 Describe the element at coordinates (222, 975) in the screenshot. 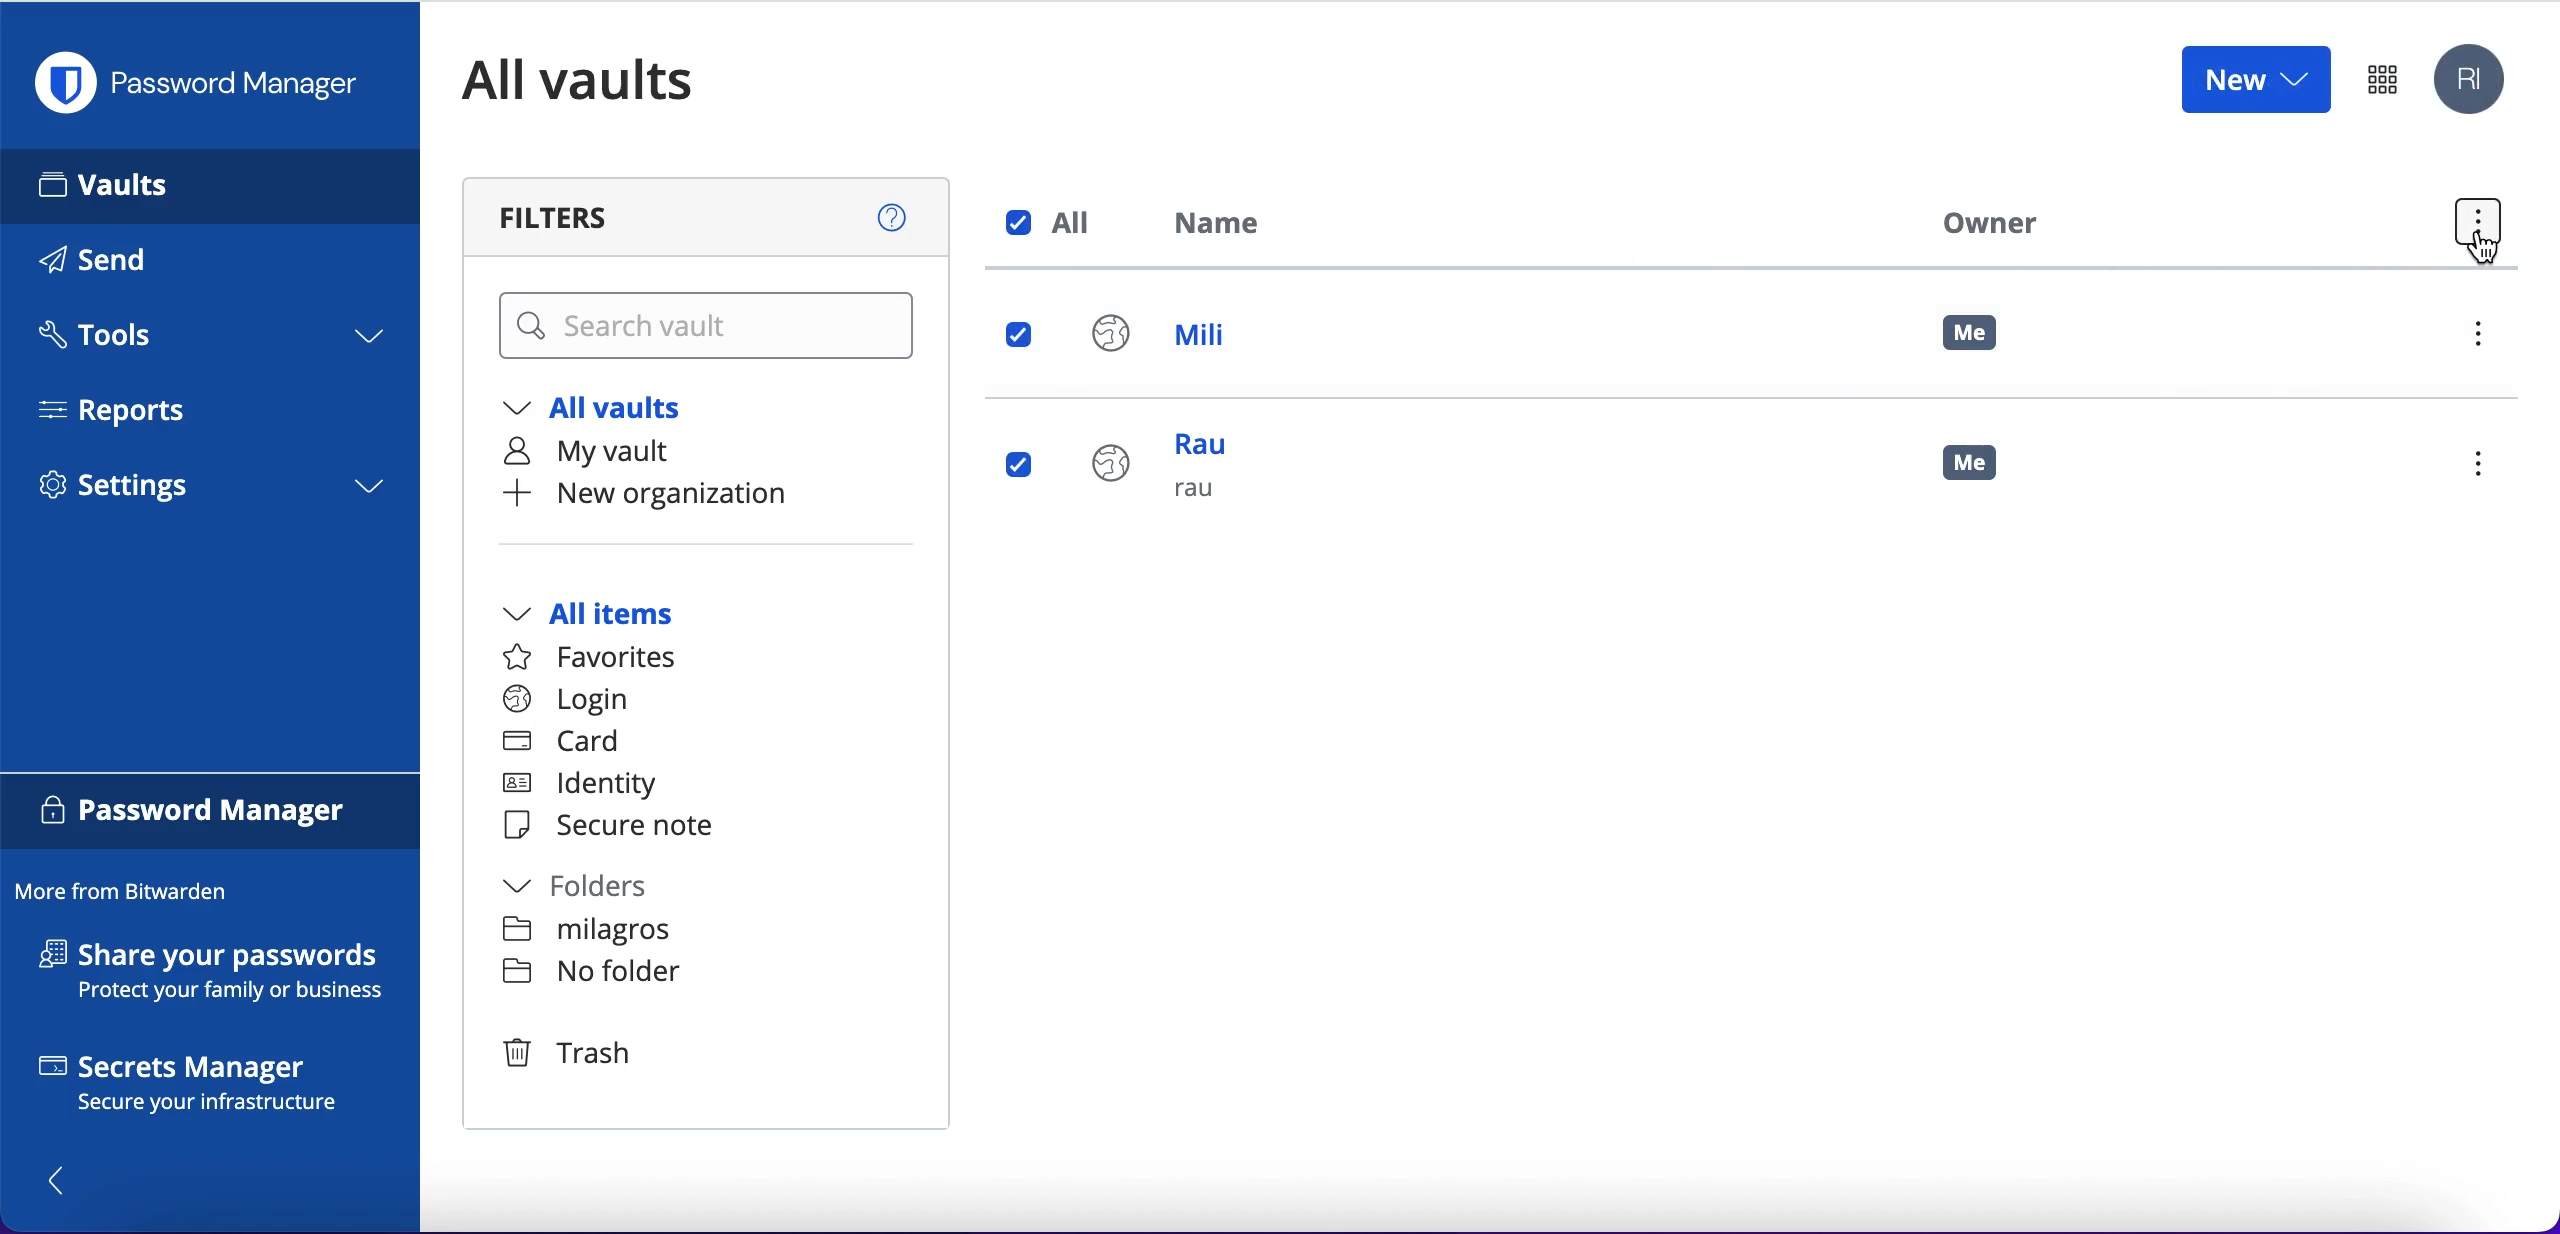

I see `share your passwords protect your family or business` at that location.